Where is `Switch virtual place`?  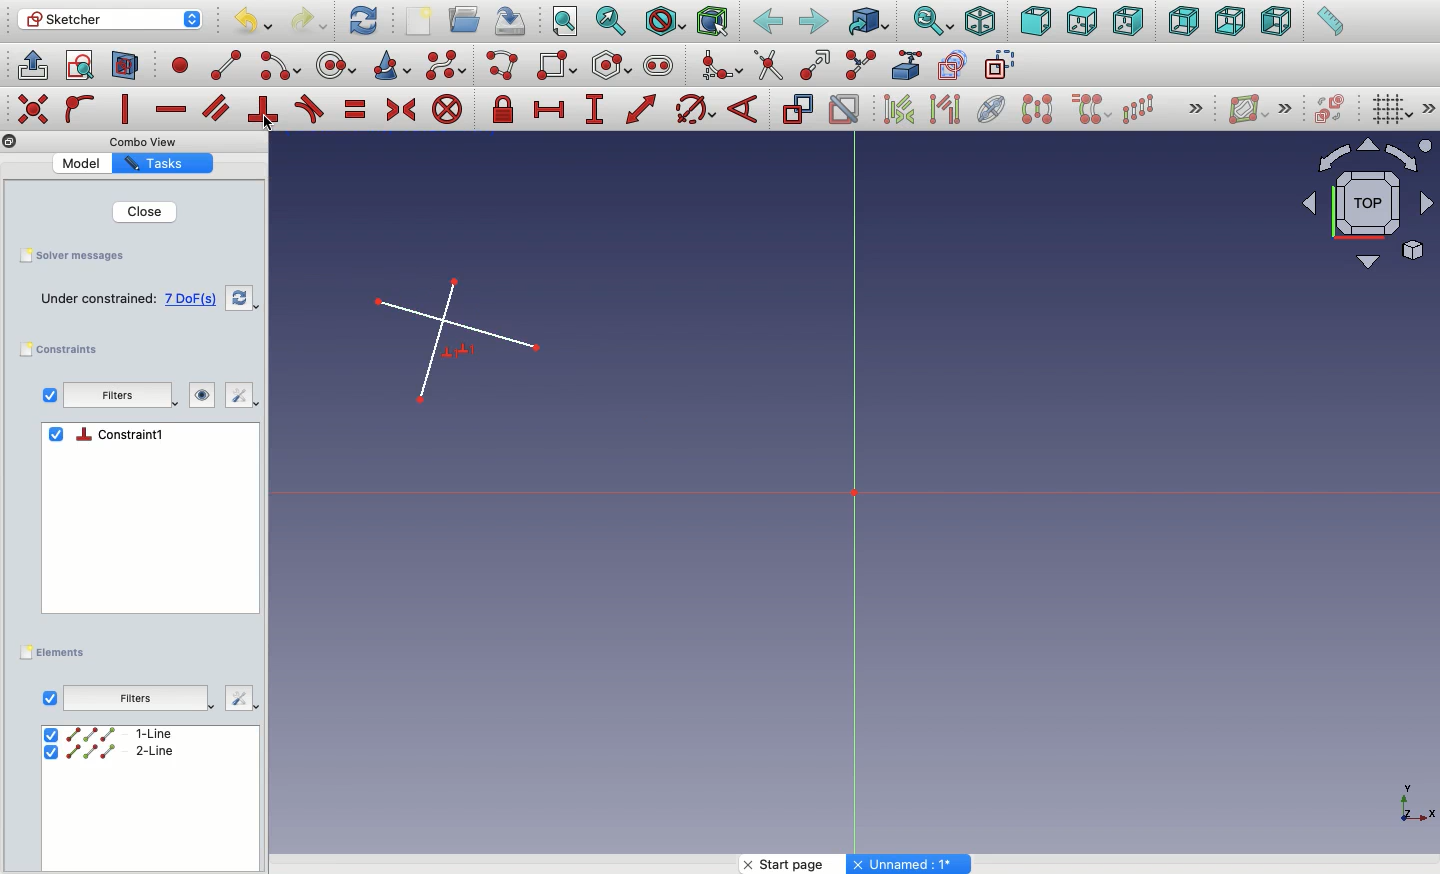 Switch virtual place is located at coordinates (1331, 109).